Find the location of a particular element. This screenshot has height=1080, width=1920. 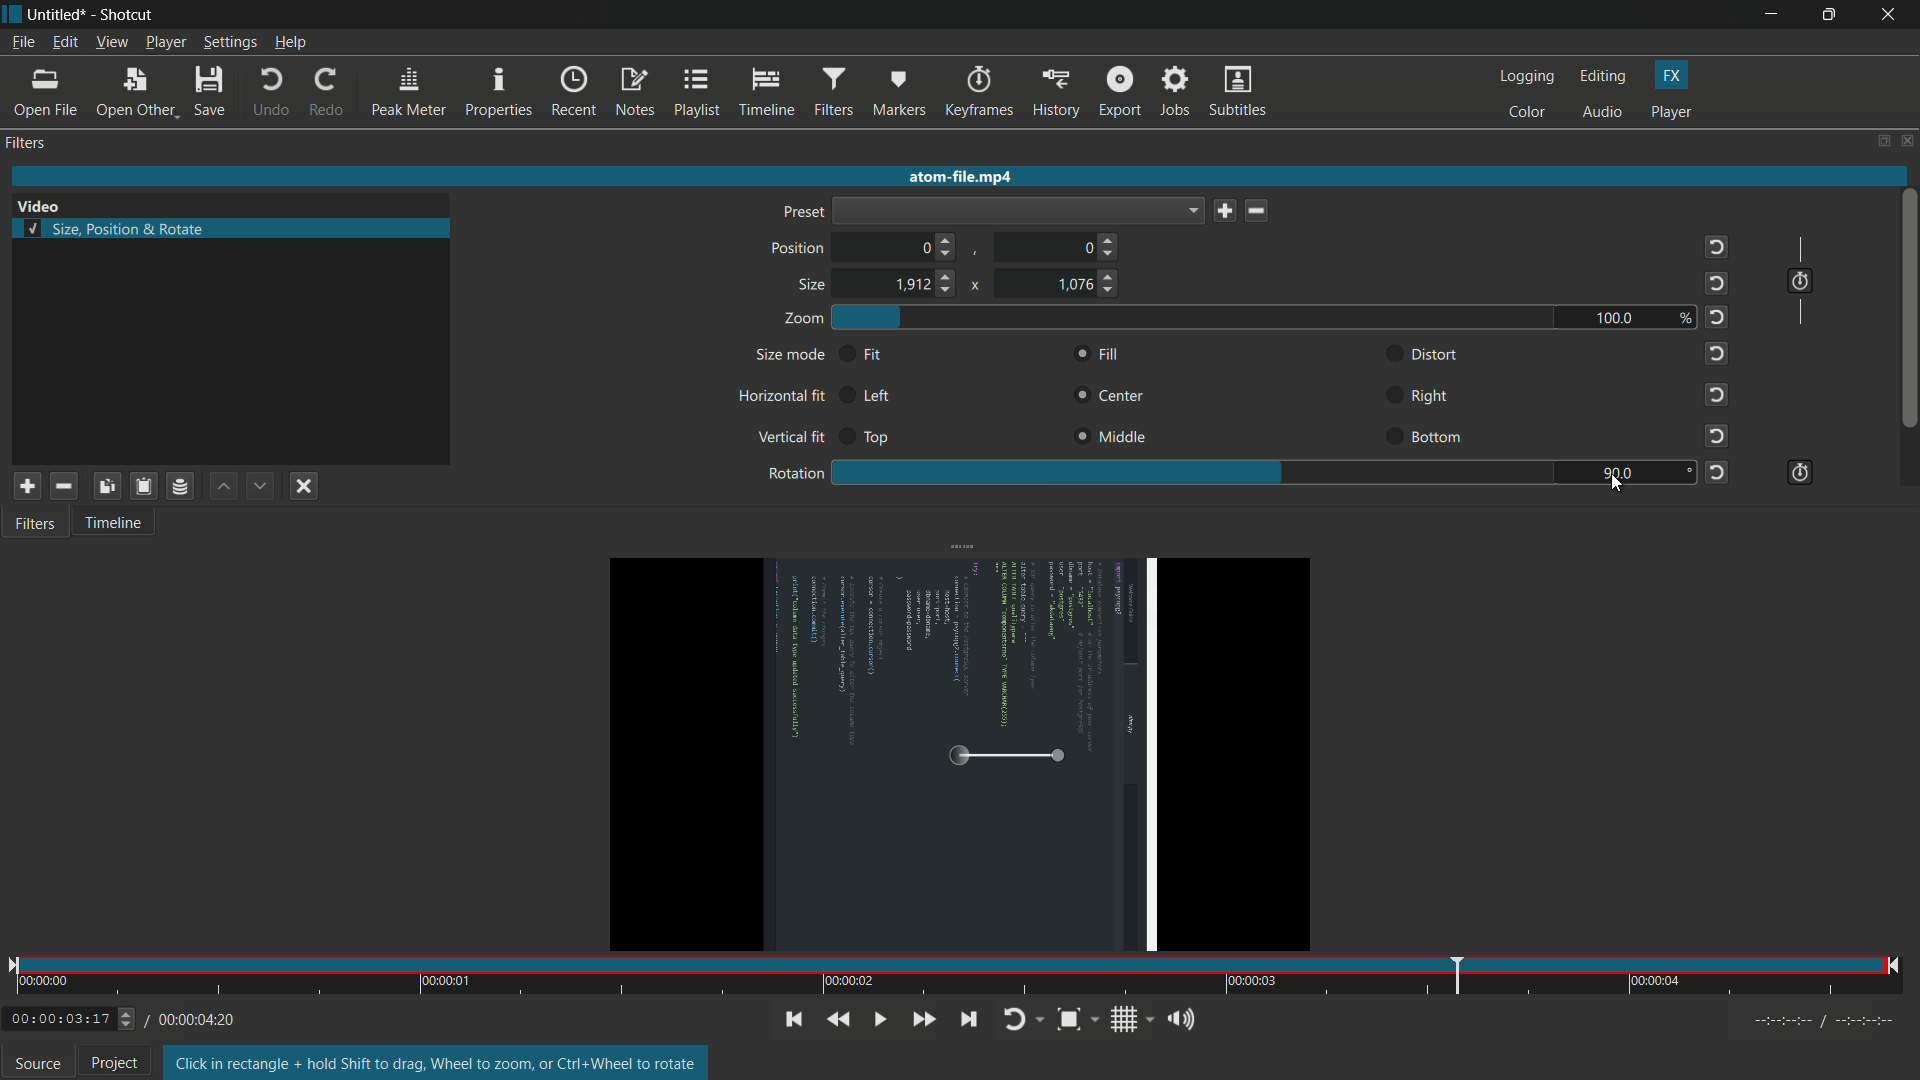

size is located at coordinates (813, 286).